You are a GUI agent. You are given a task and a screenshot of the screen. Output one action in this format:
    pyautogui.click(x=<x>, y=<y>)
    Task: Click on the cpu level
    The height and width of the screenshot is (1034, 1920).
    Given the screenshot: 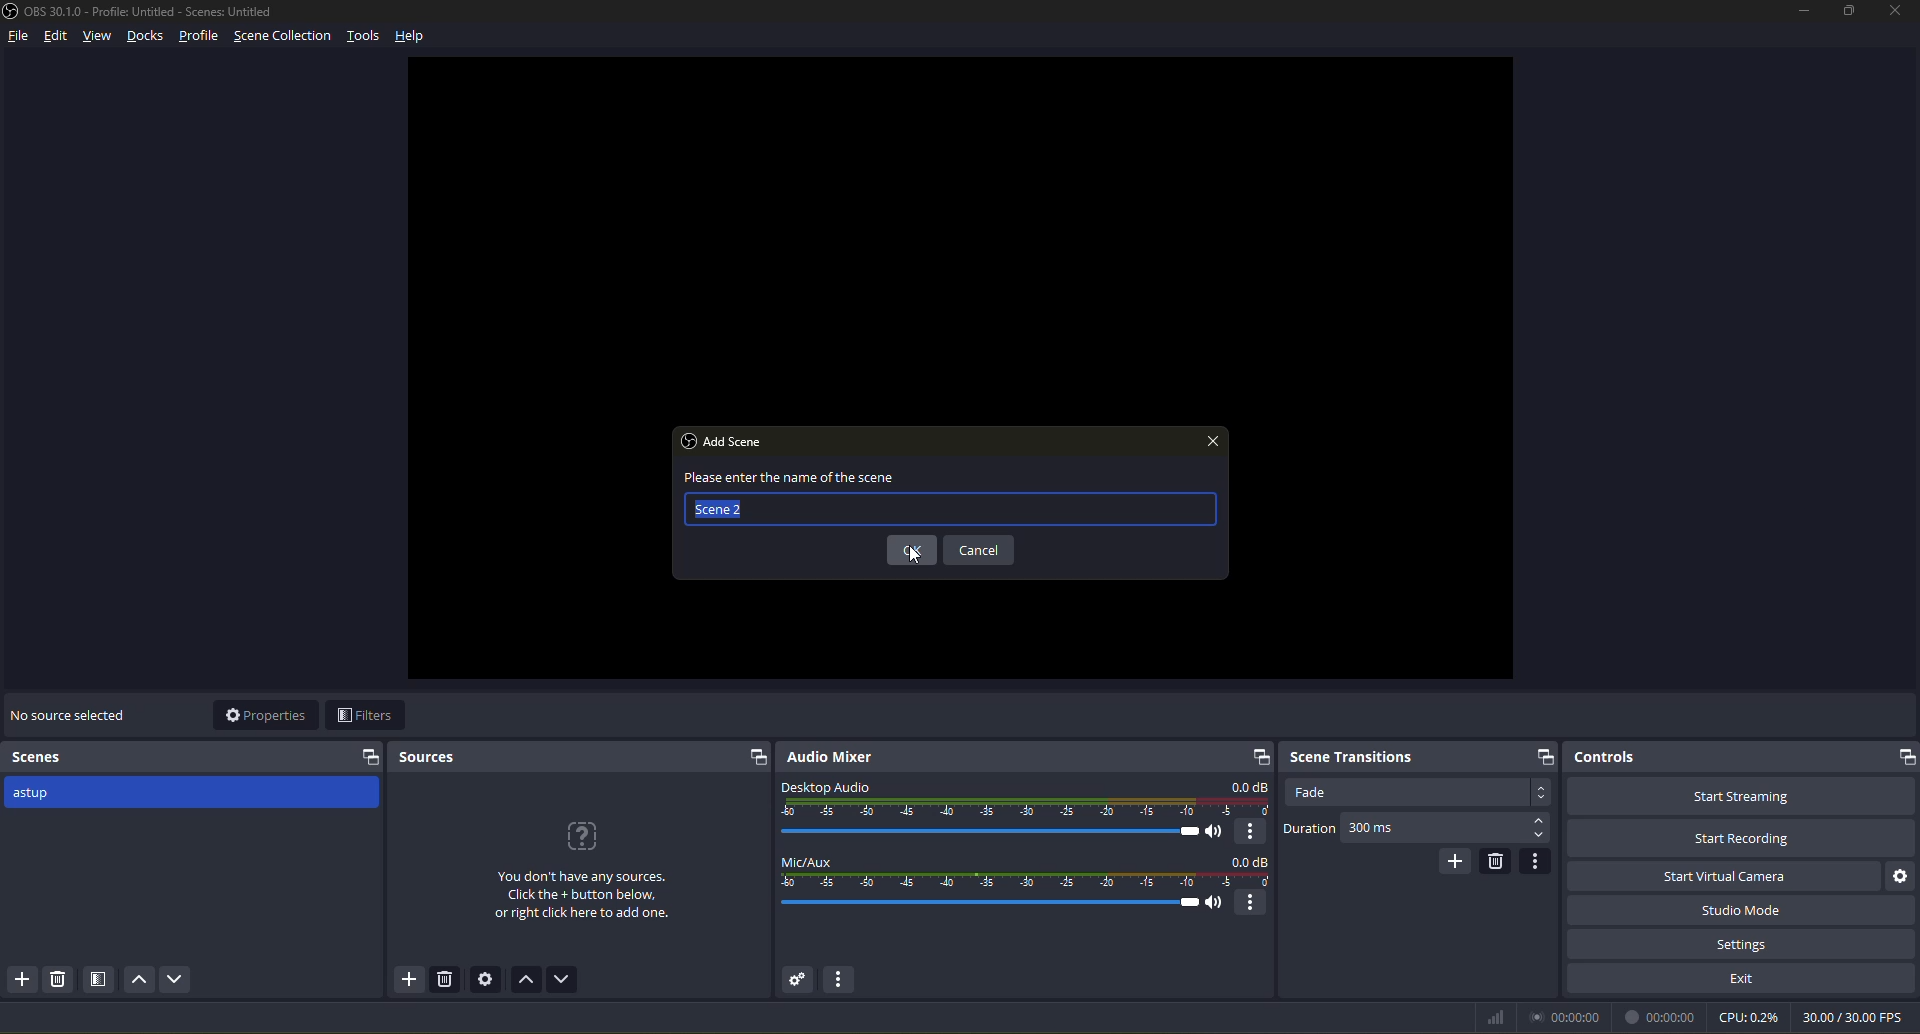 What is the action you would take?
    pyautogui.click(x=1749, y=1016)
    